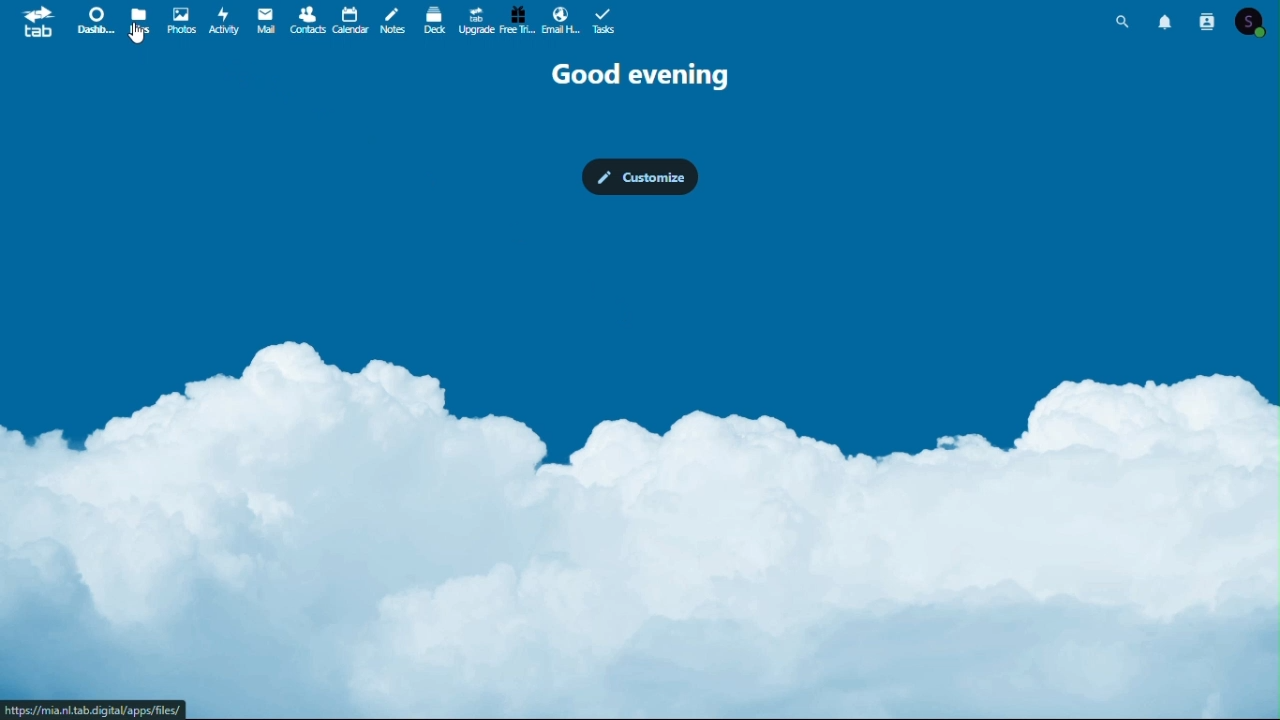  What do you see at coordinates (140, 19) in the screenshot?
I see `files` at bounding box center [140, 19].